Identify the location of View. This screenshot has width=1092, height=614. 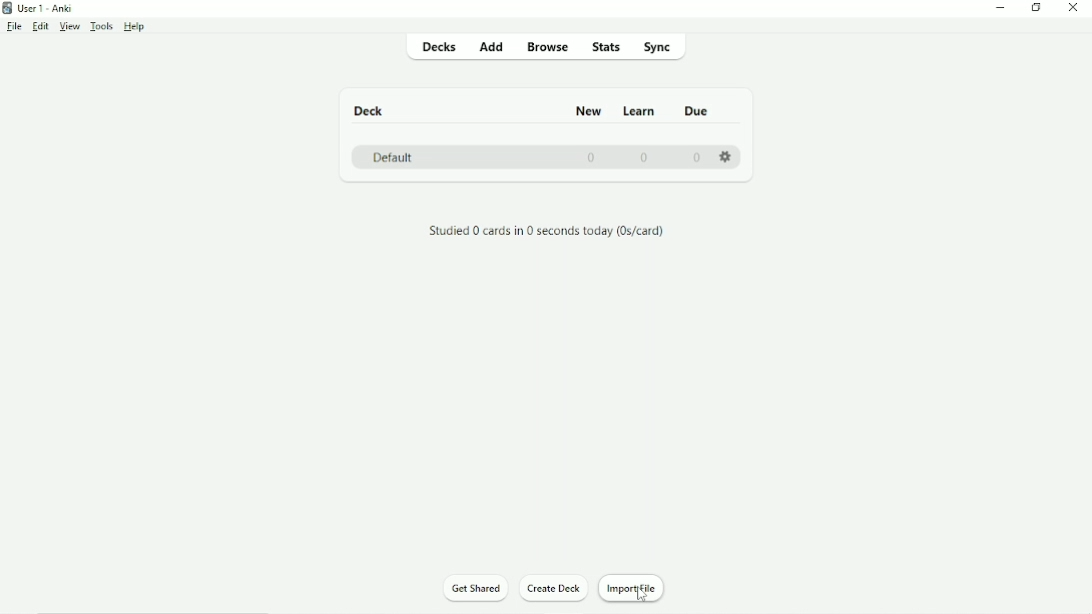
(70, 26).